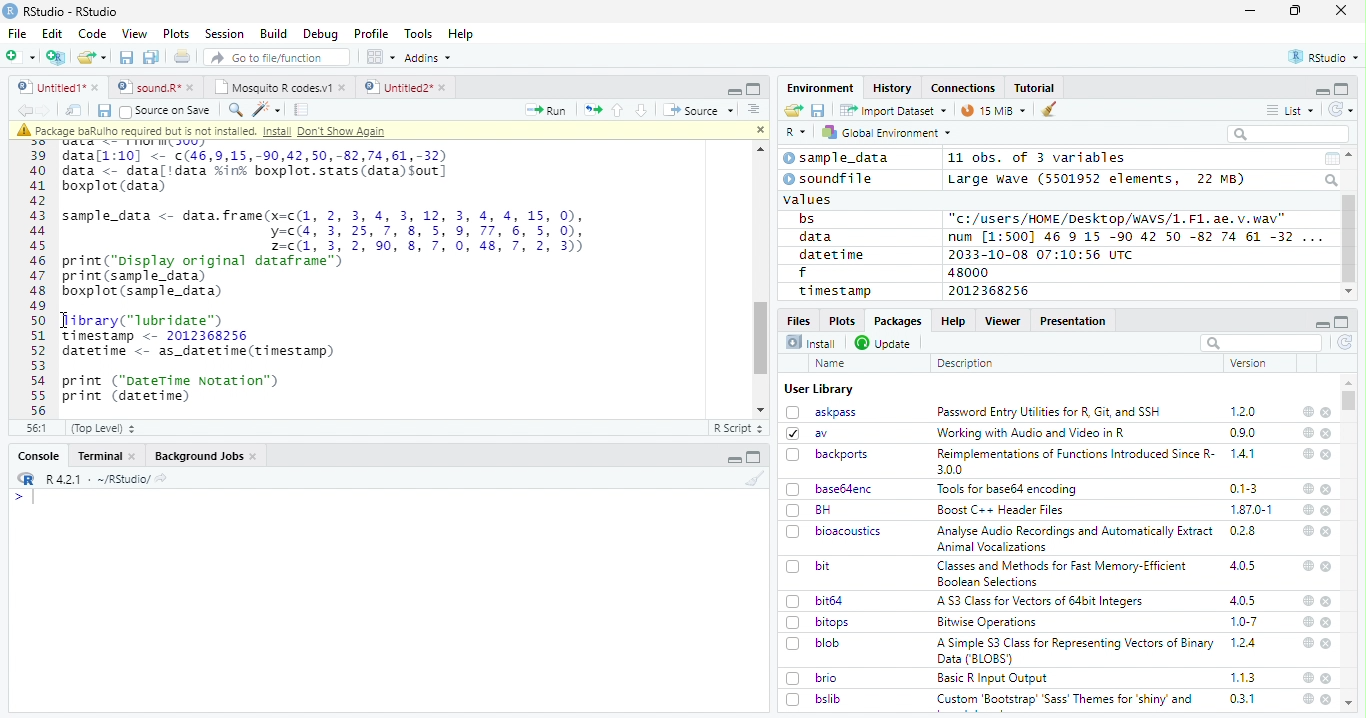 This screenshot has width=1366, height=718. What do you see at coordinates (814, 698) in the screenshot?
I see `bslib` at bounding box center [814, 698].